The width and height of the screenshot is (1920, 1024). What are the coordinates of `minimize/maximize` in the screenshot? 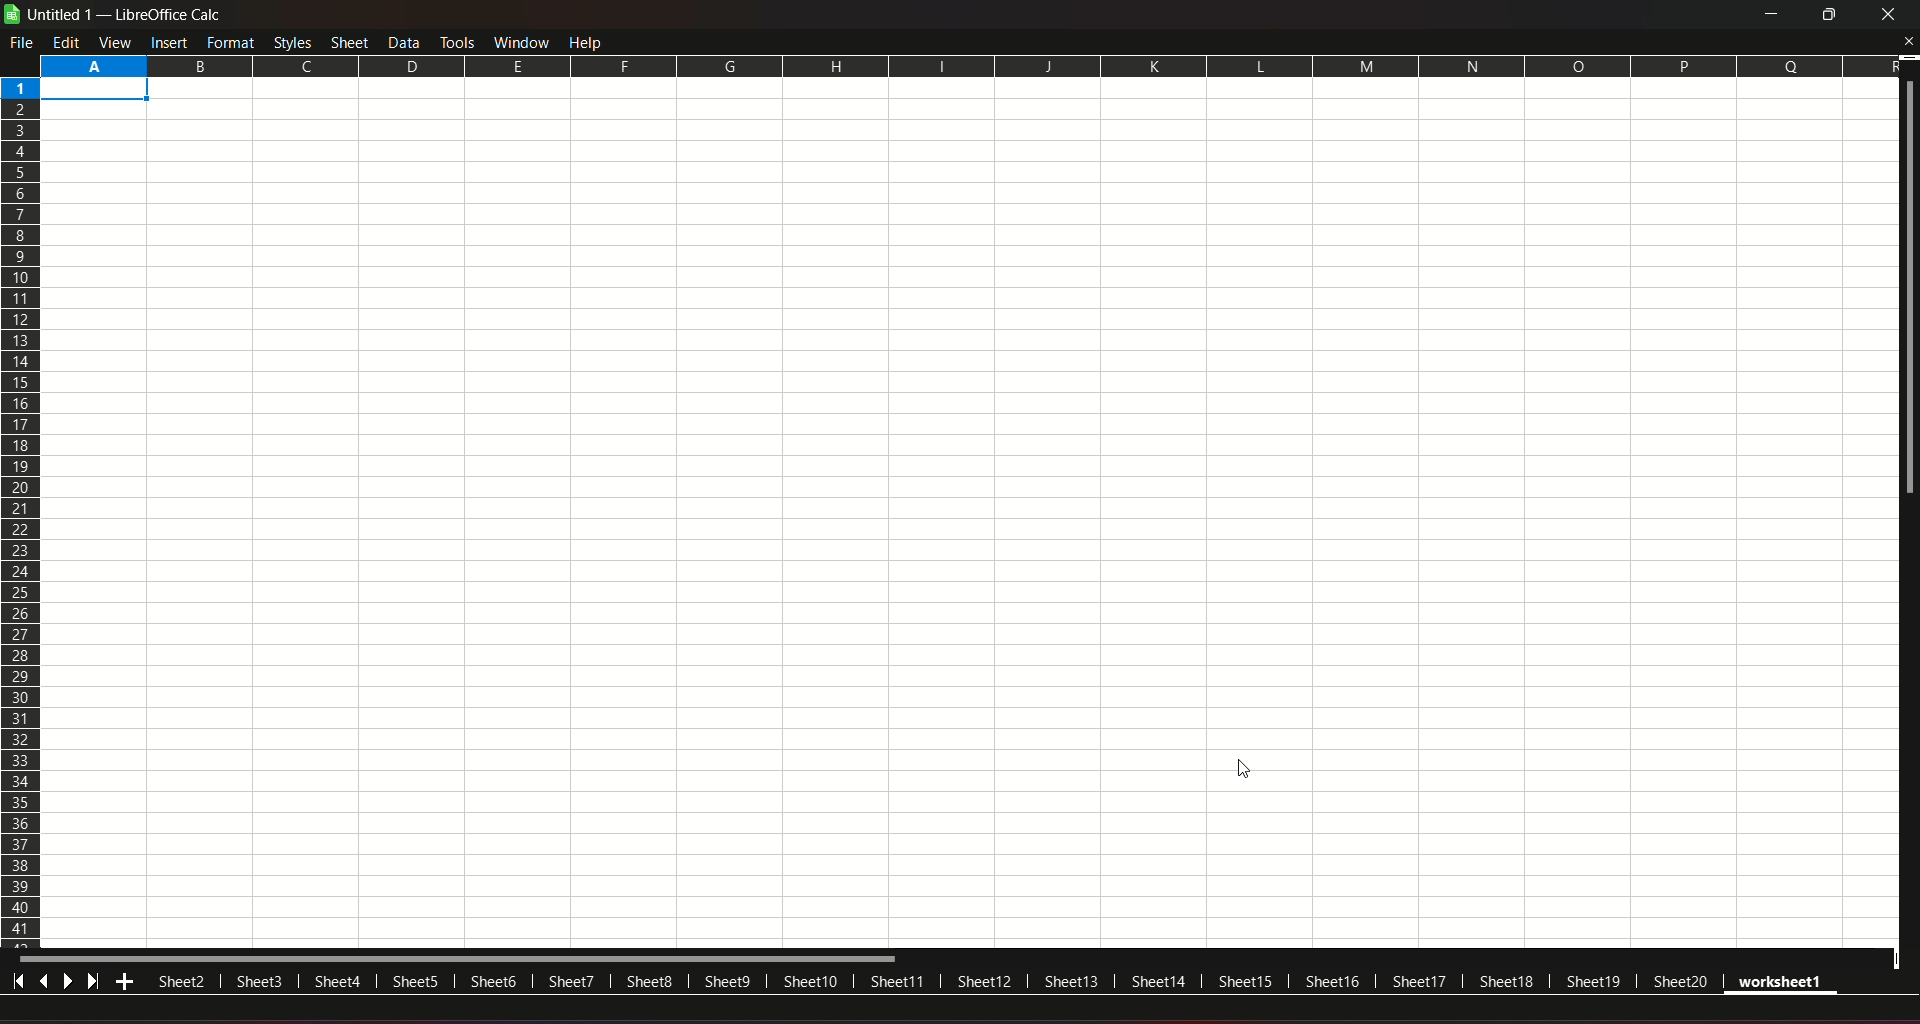 It's located at (1826, 15).